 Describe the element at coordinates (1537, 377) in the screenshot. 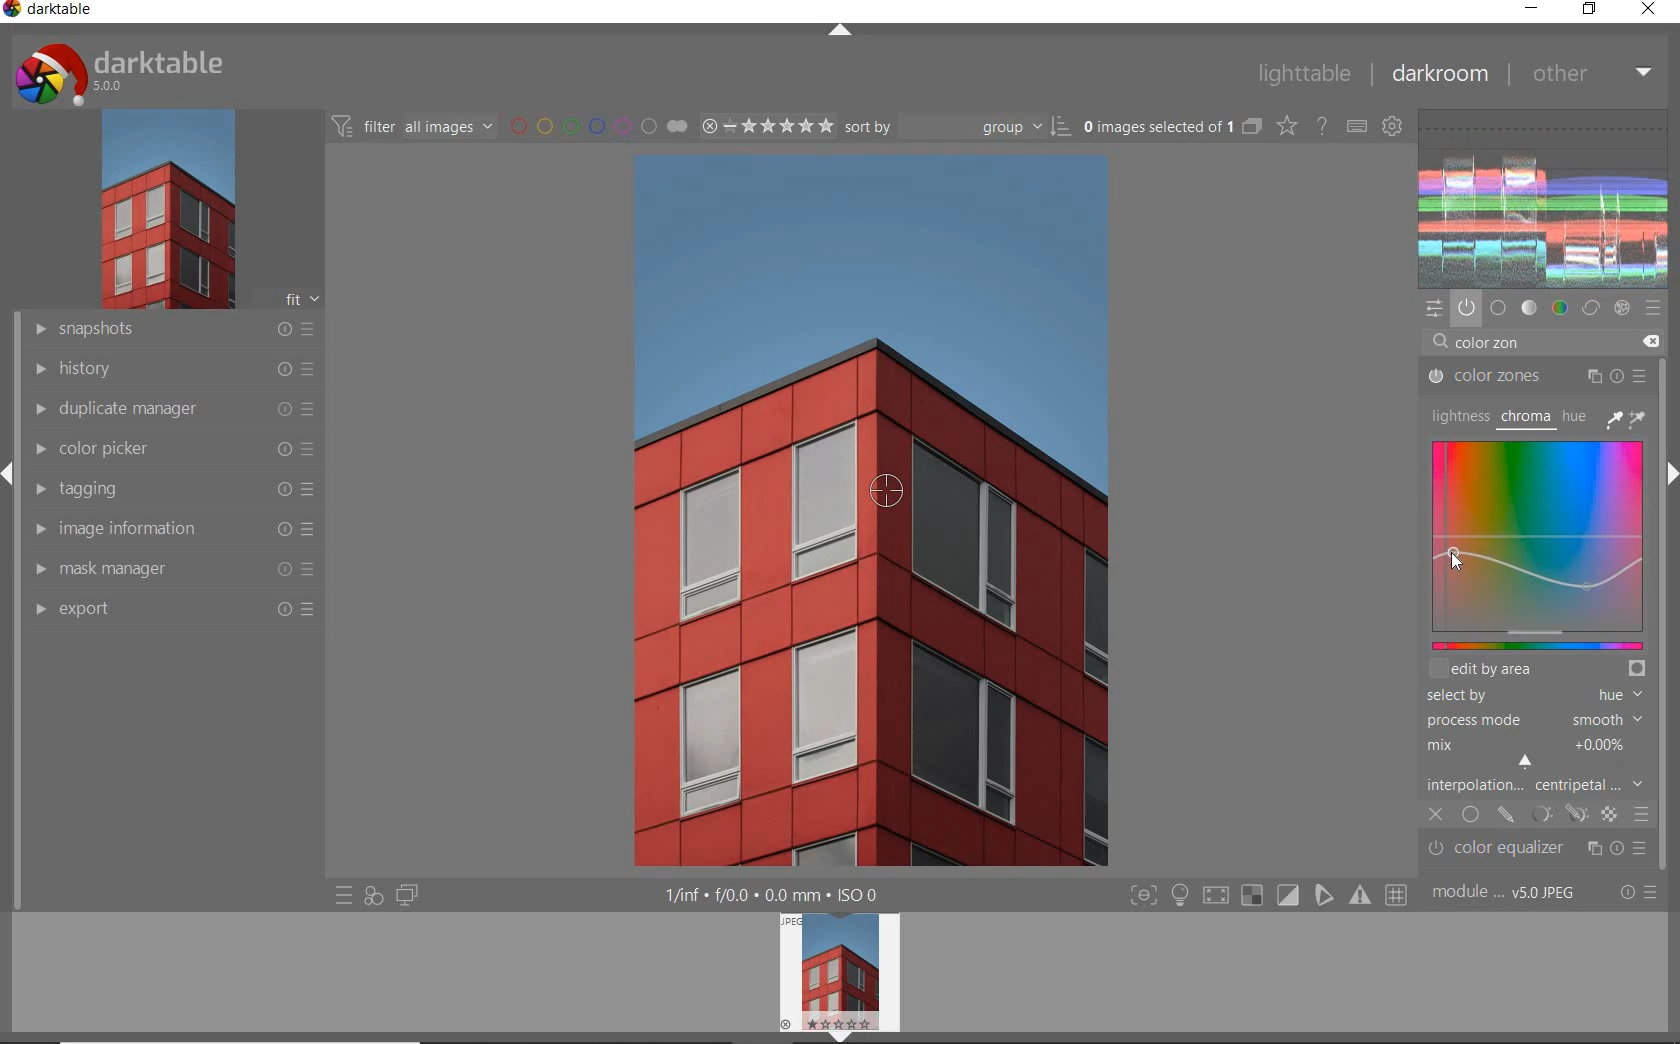

I see `COLOR ZONES` at that location.